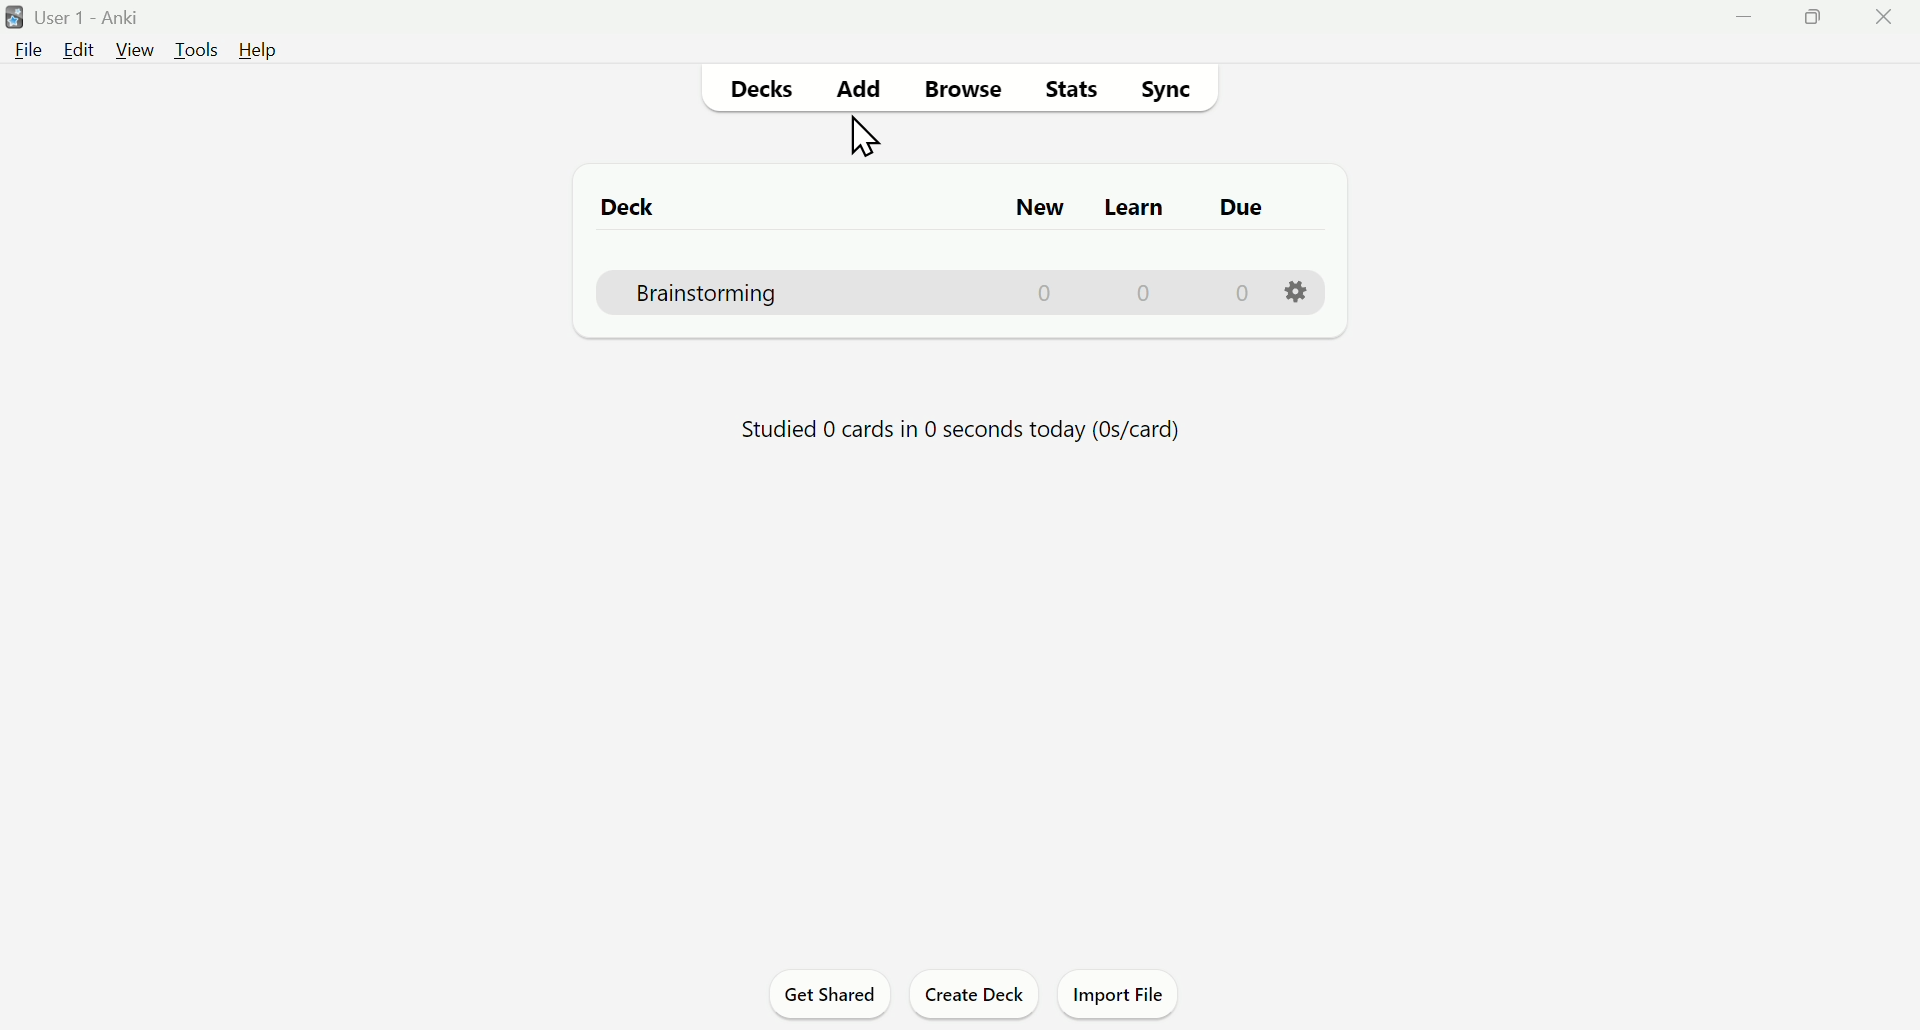  Describe the element at coordinates (1137, 202) in the screenshot. I see `Learn` at that location.